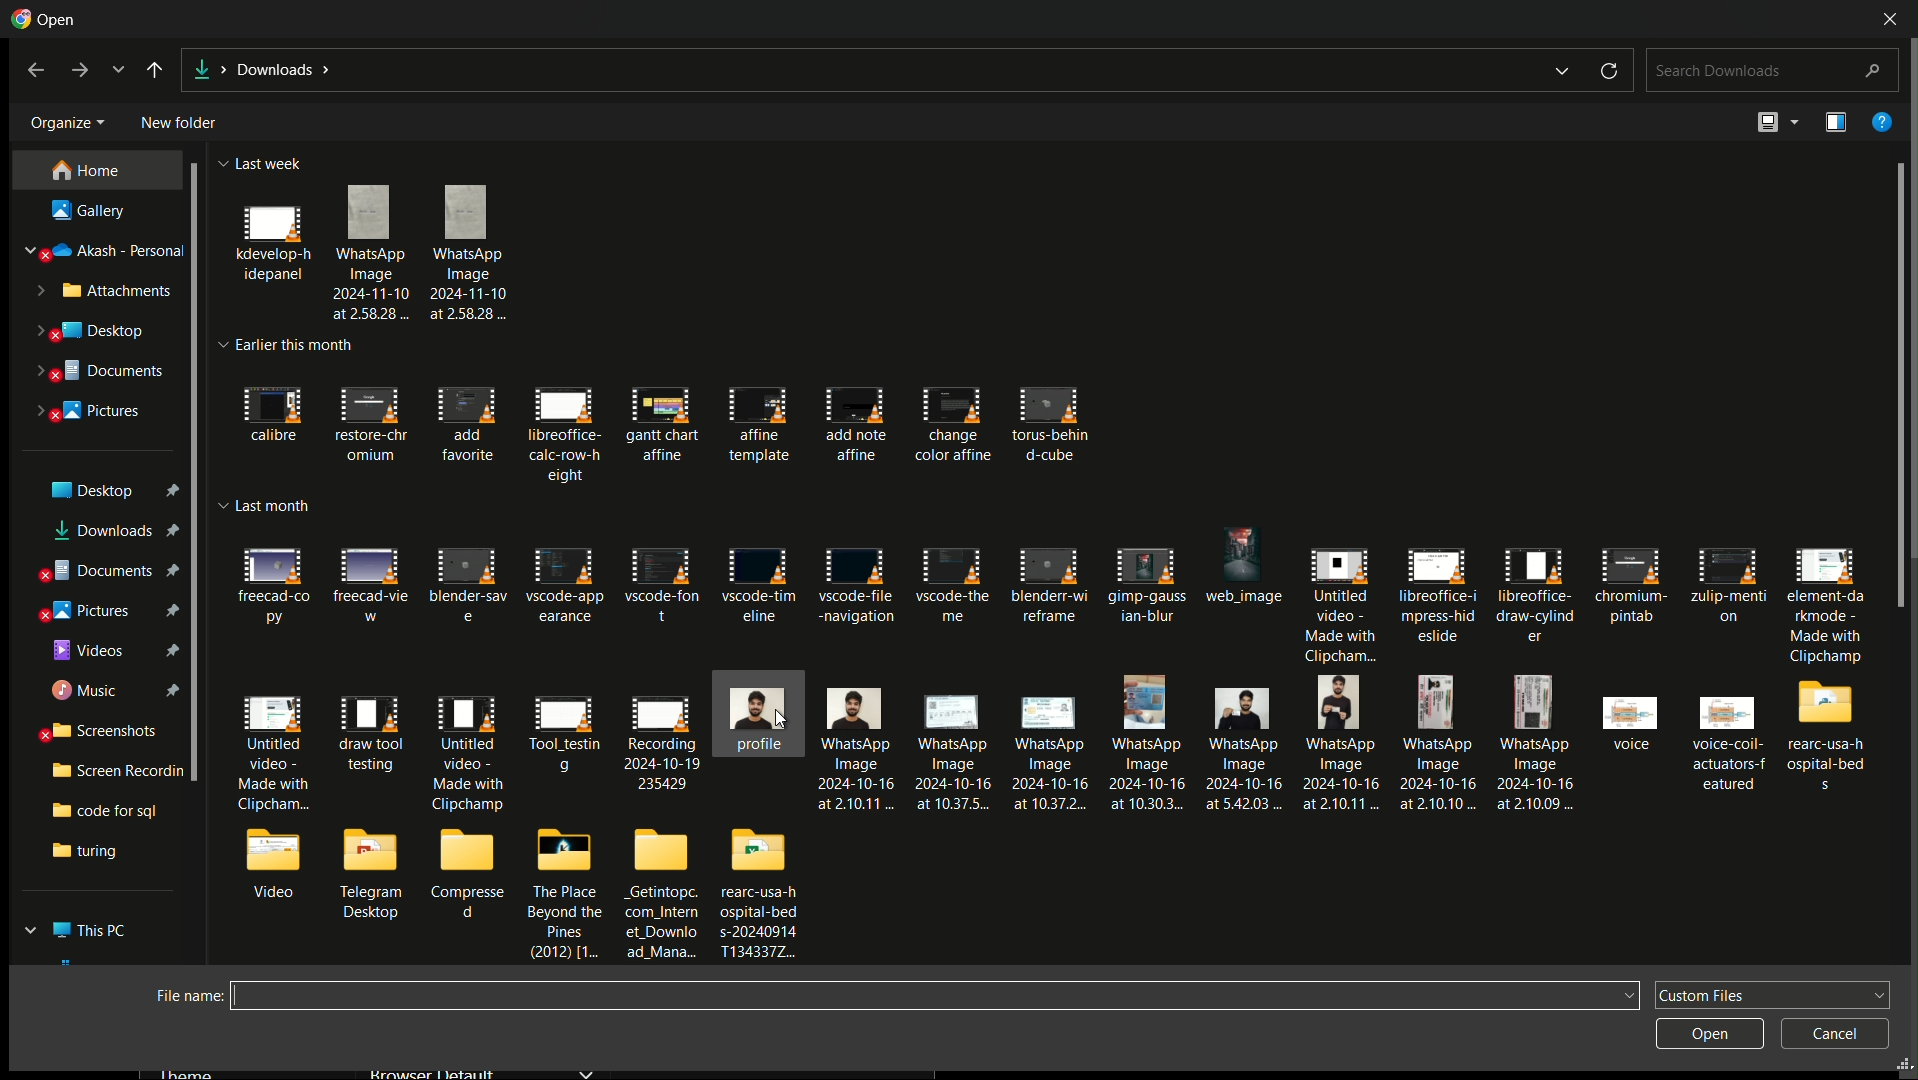 This screenshot has height=1080, width=1918. I want to click on open, so click(1709, 1034).